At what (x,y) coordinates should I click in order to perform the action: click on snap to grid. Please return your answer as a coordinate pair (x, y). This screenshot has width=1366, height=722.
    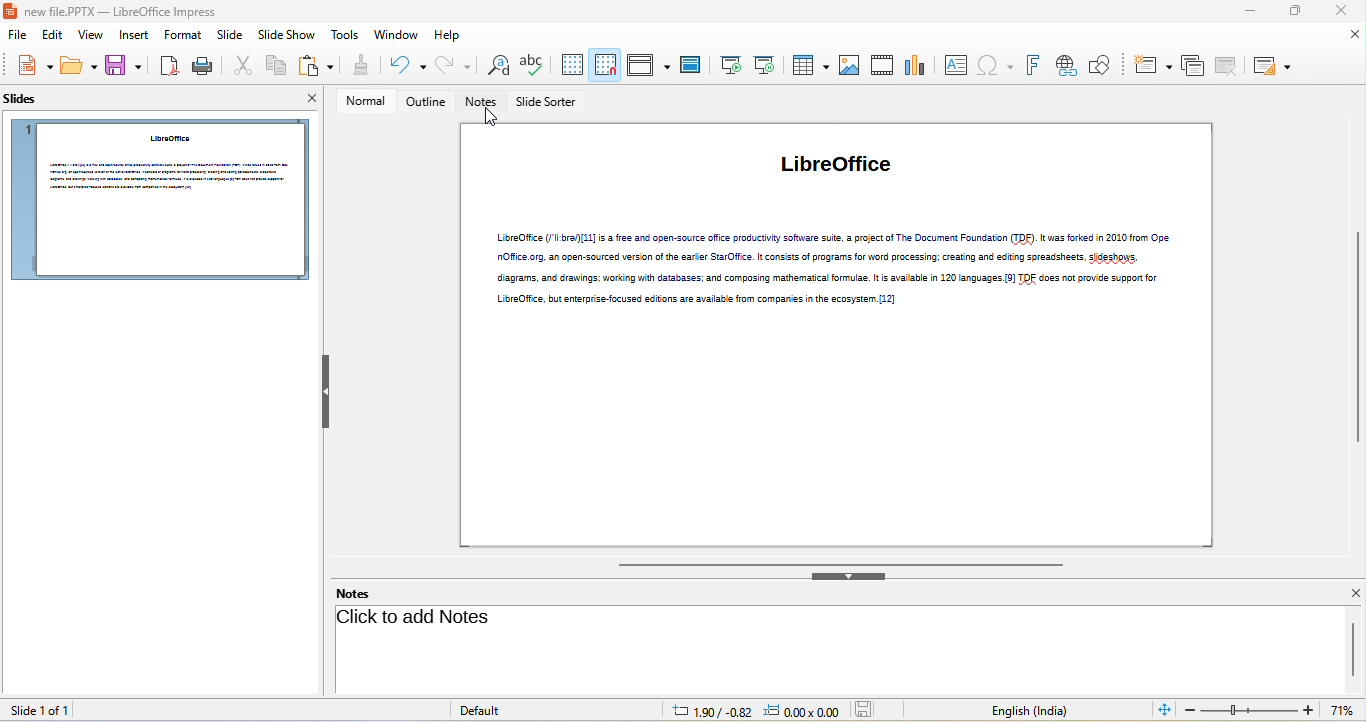
    Looking at the image, I should click on (606, 64).